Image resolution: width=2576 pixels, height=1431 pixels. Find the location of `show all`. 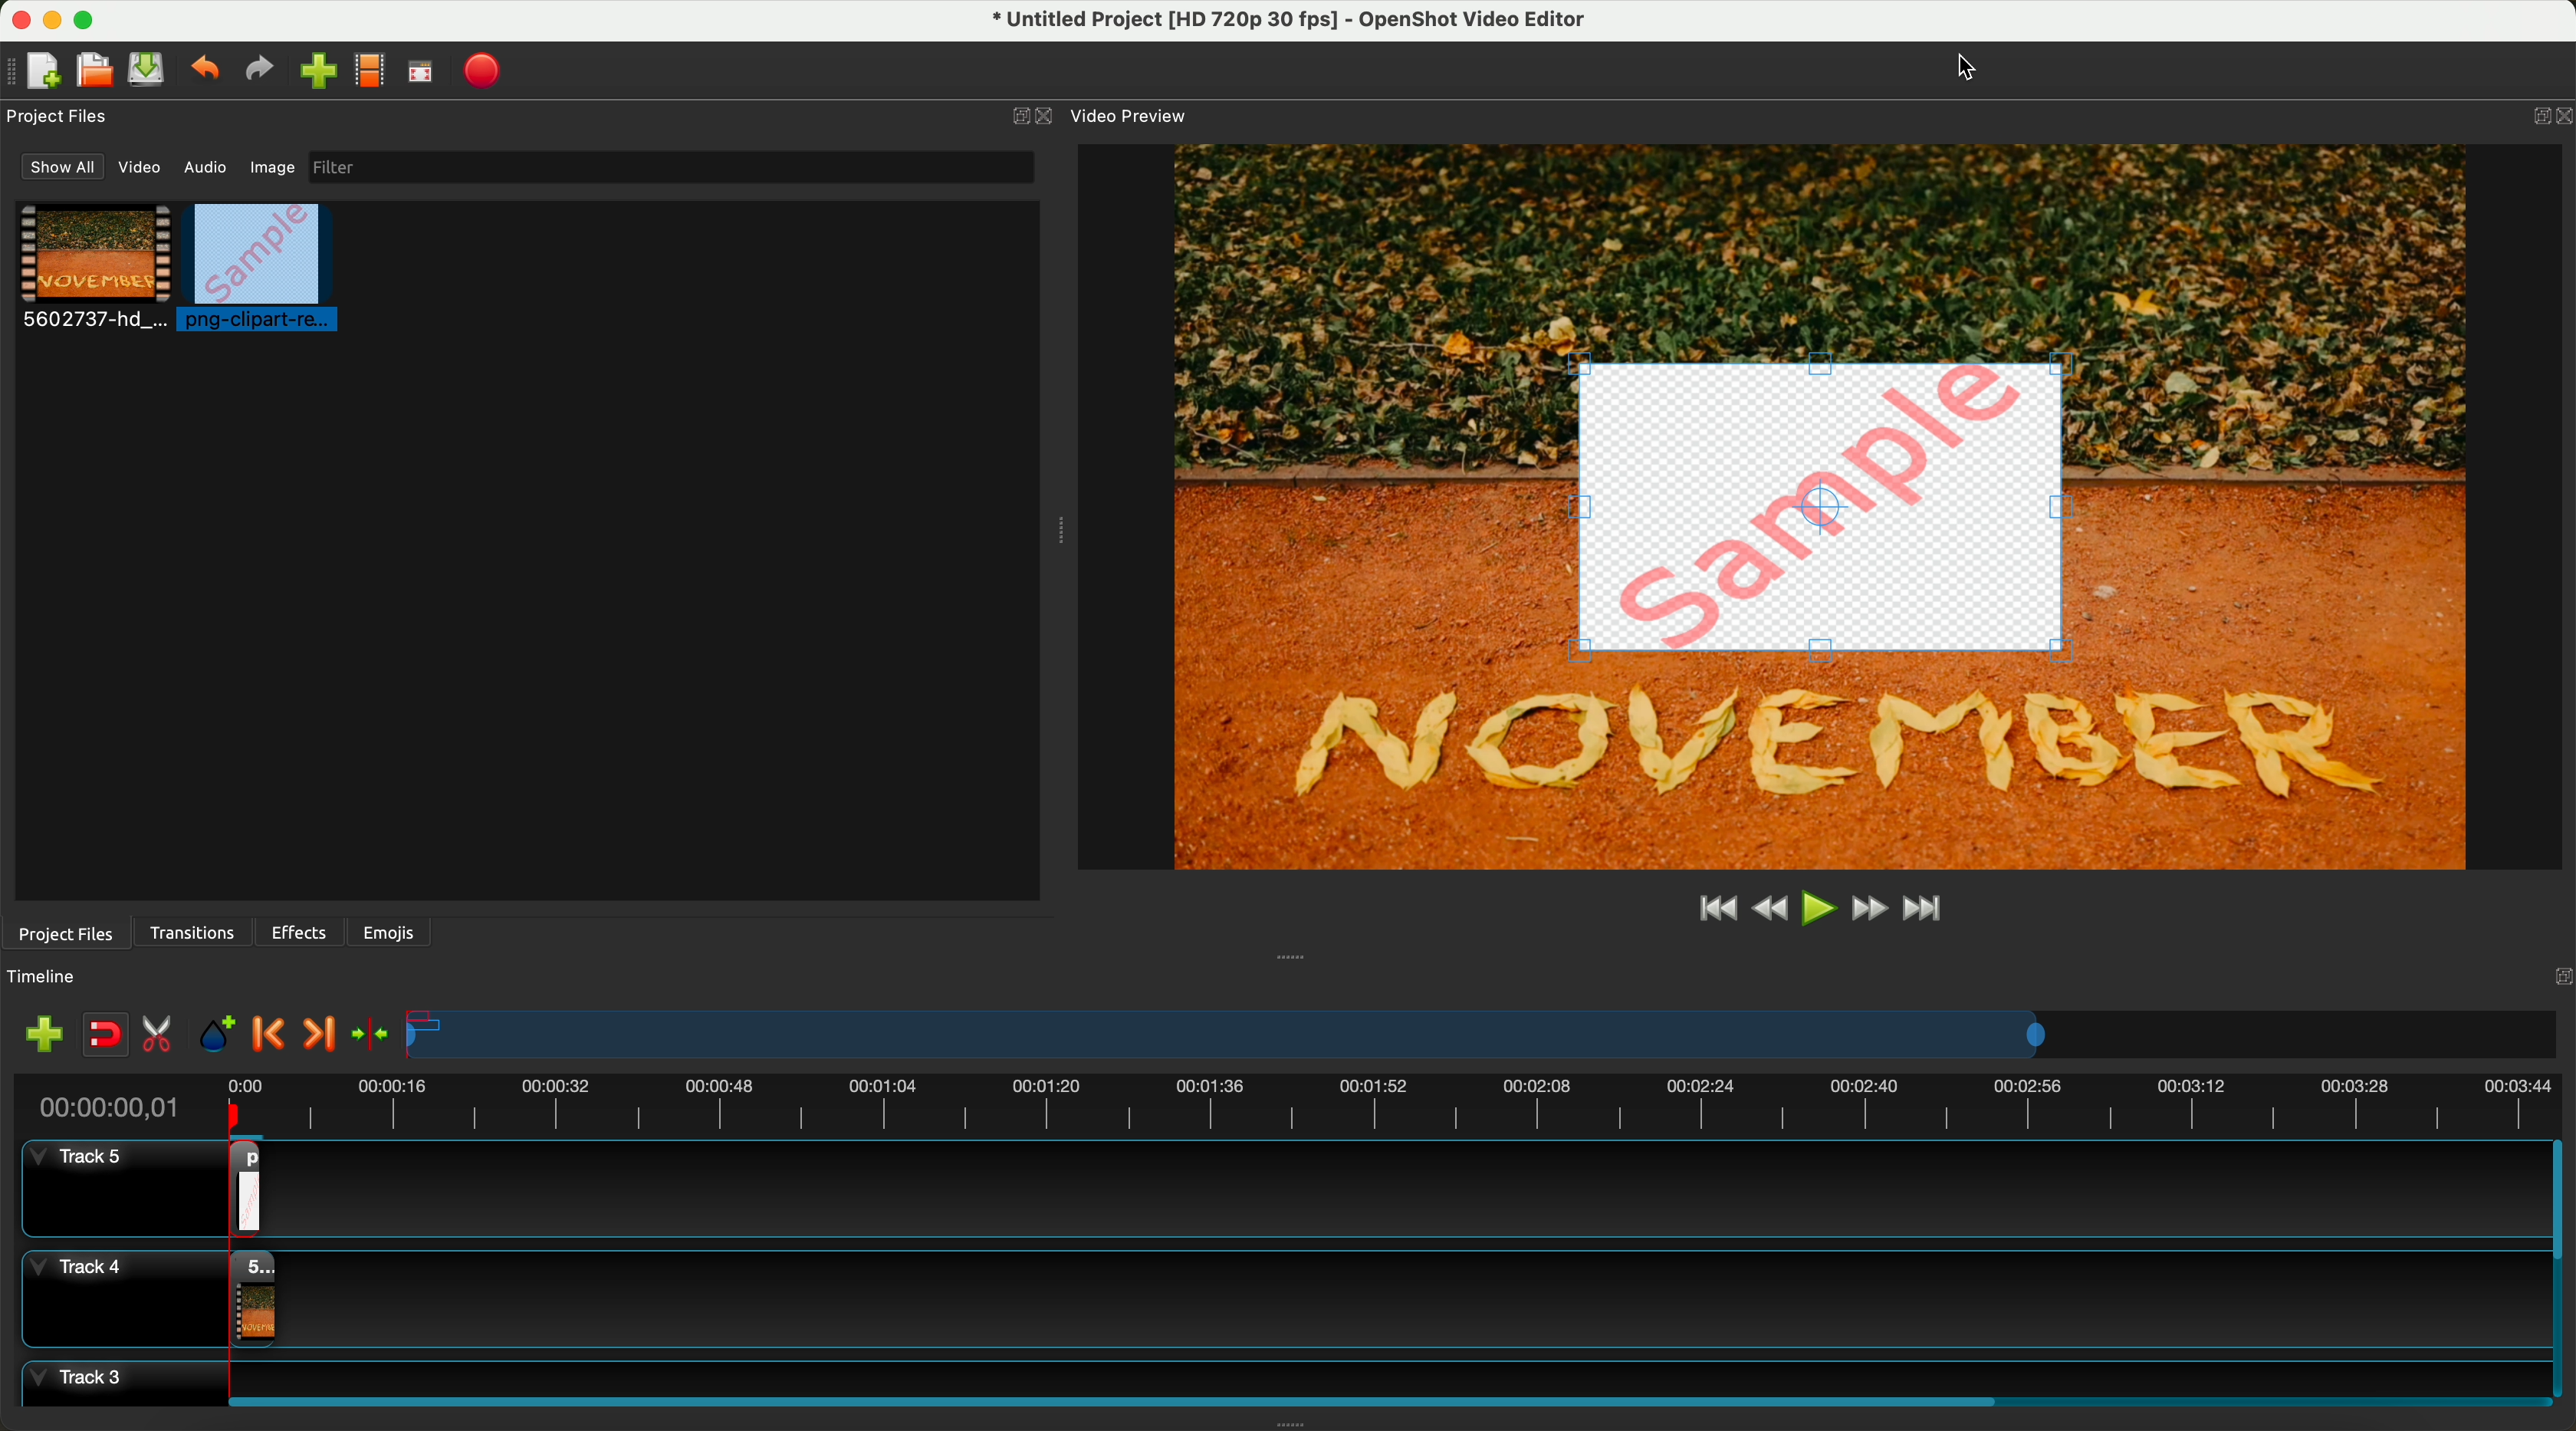

show all is located at coordinates (63, 167).